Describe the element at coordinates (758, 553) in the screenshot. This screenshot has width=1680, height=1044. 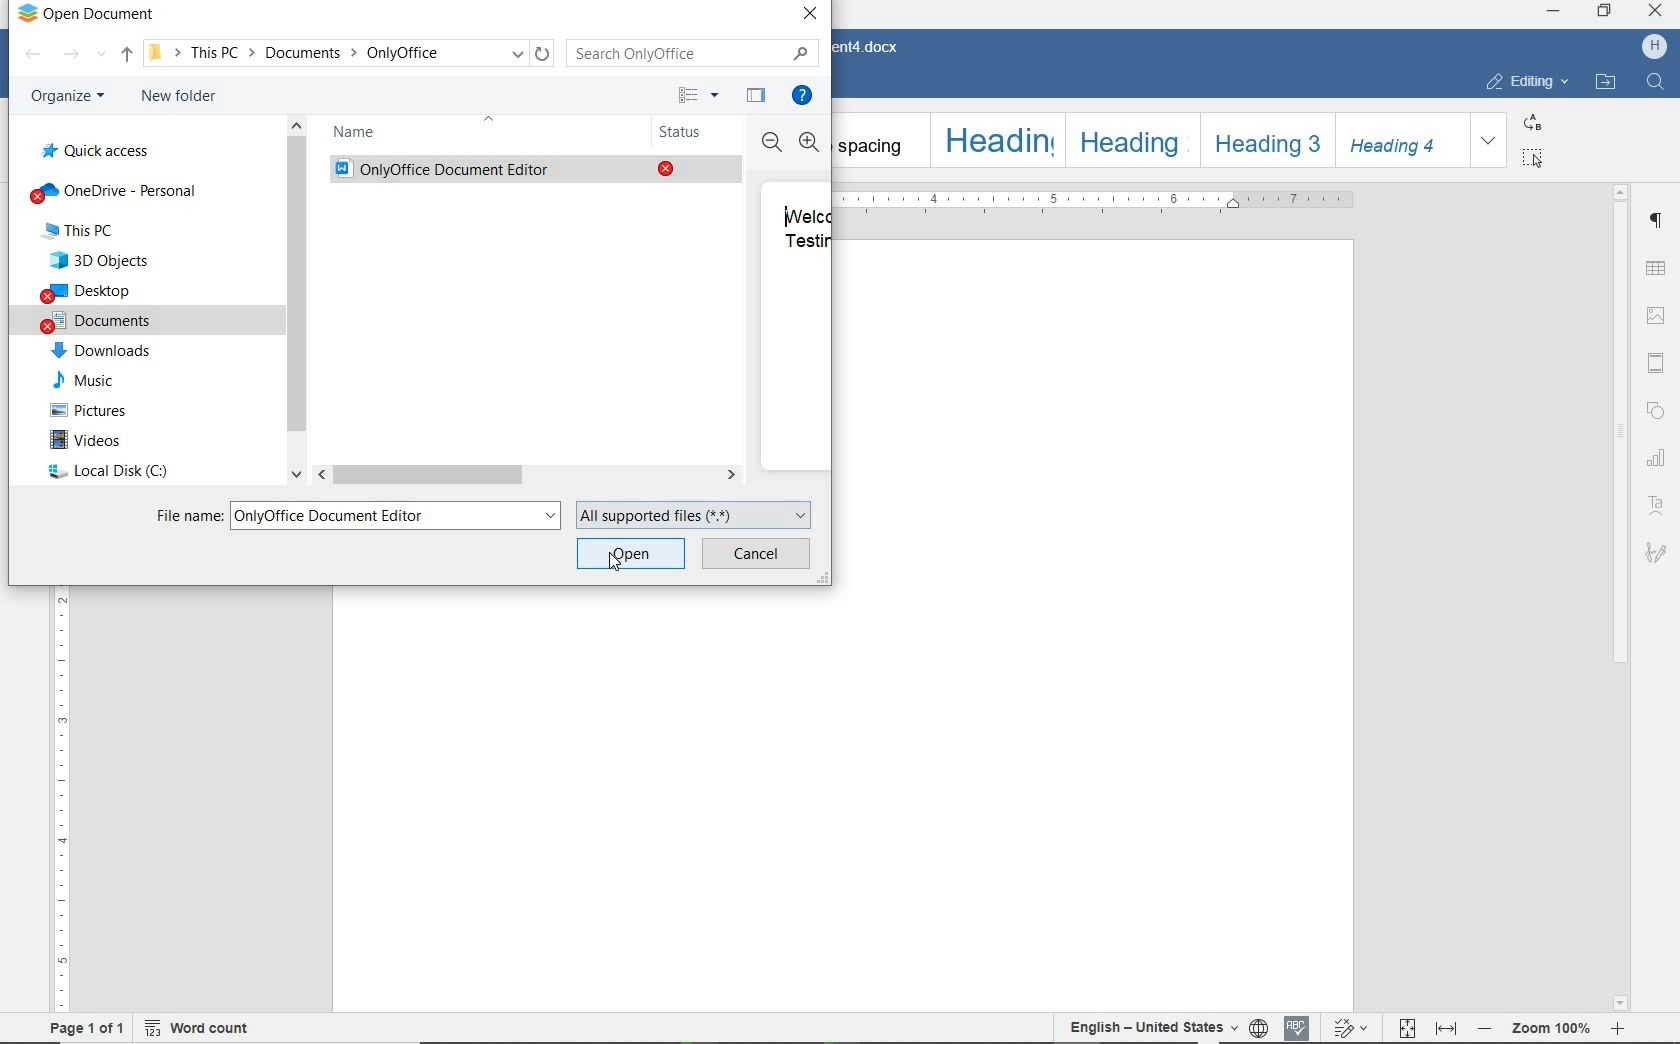
I see `cancel` at that location.